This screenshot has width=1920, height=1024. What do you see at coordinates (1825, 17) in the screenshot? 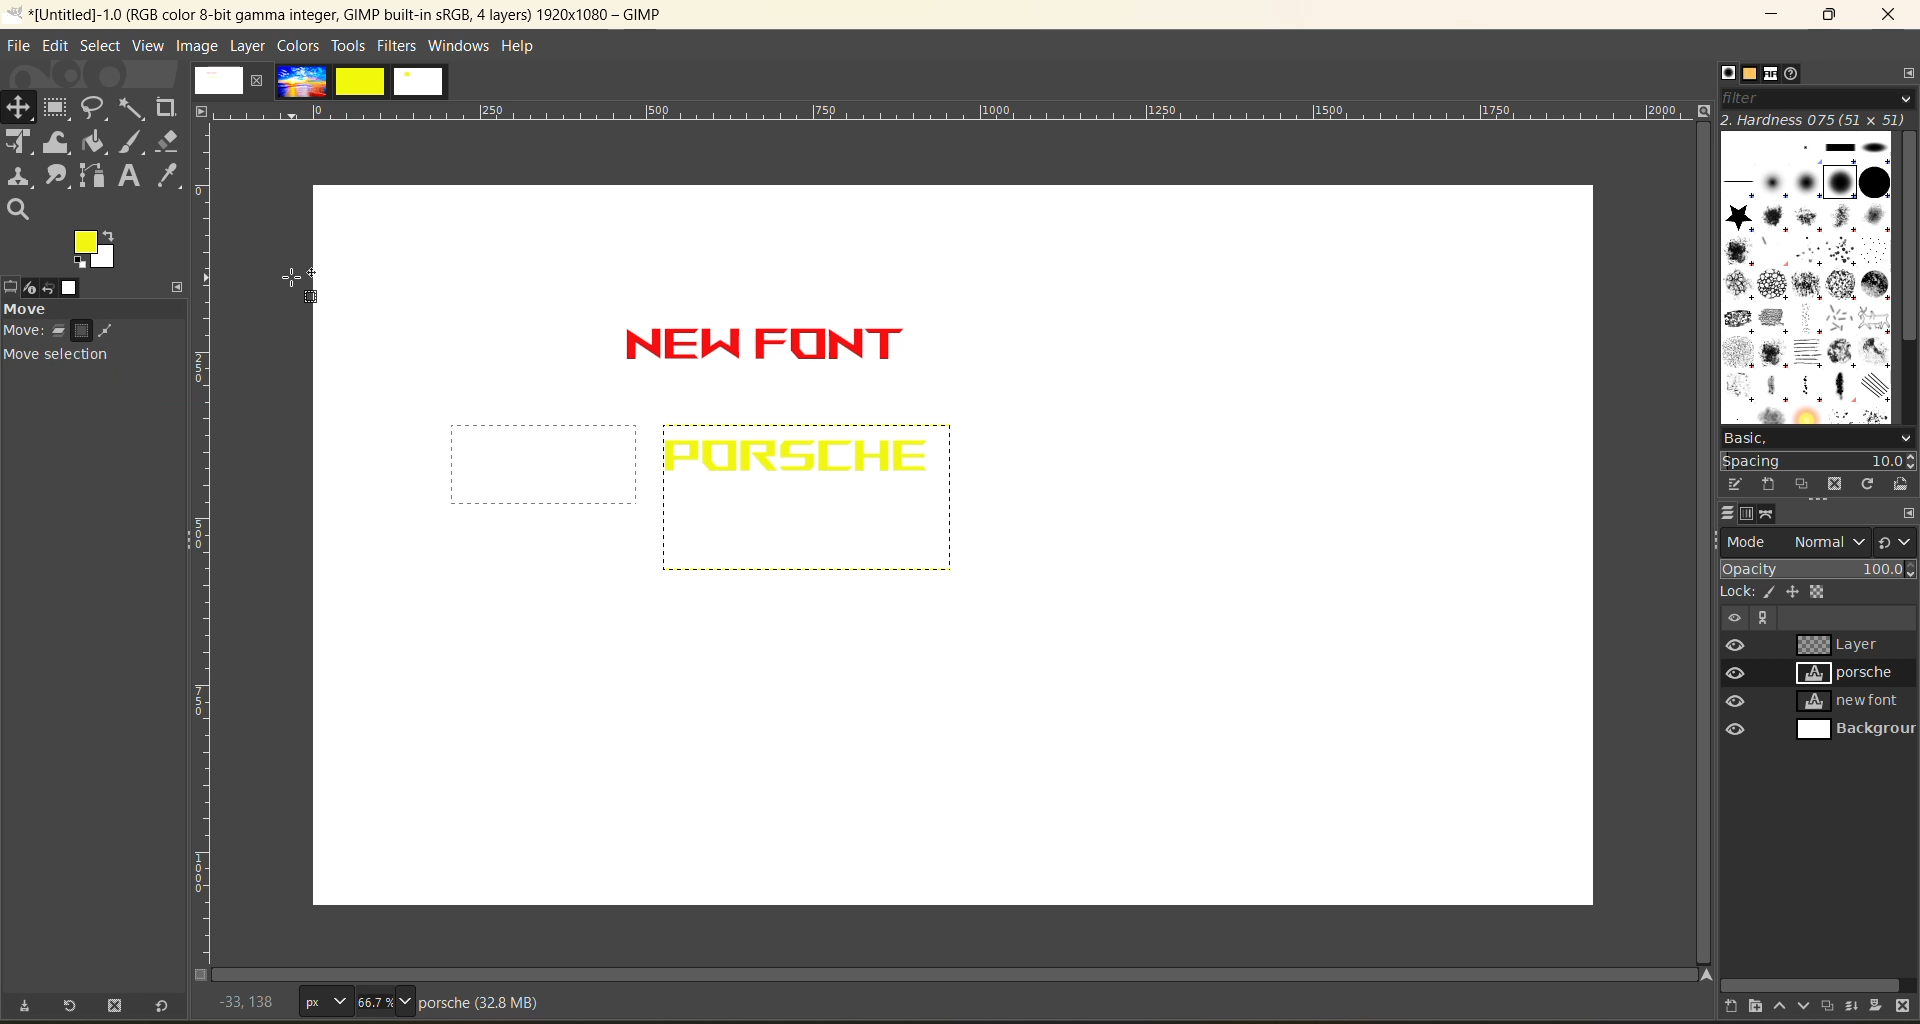
I see `maximize` at bounding box center [1825, 17].